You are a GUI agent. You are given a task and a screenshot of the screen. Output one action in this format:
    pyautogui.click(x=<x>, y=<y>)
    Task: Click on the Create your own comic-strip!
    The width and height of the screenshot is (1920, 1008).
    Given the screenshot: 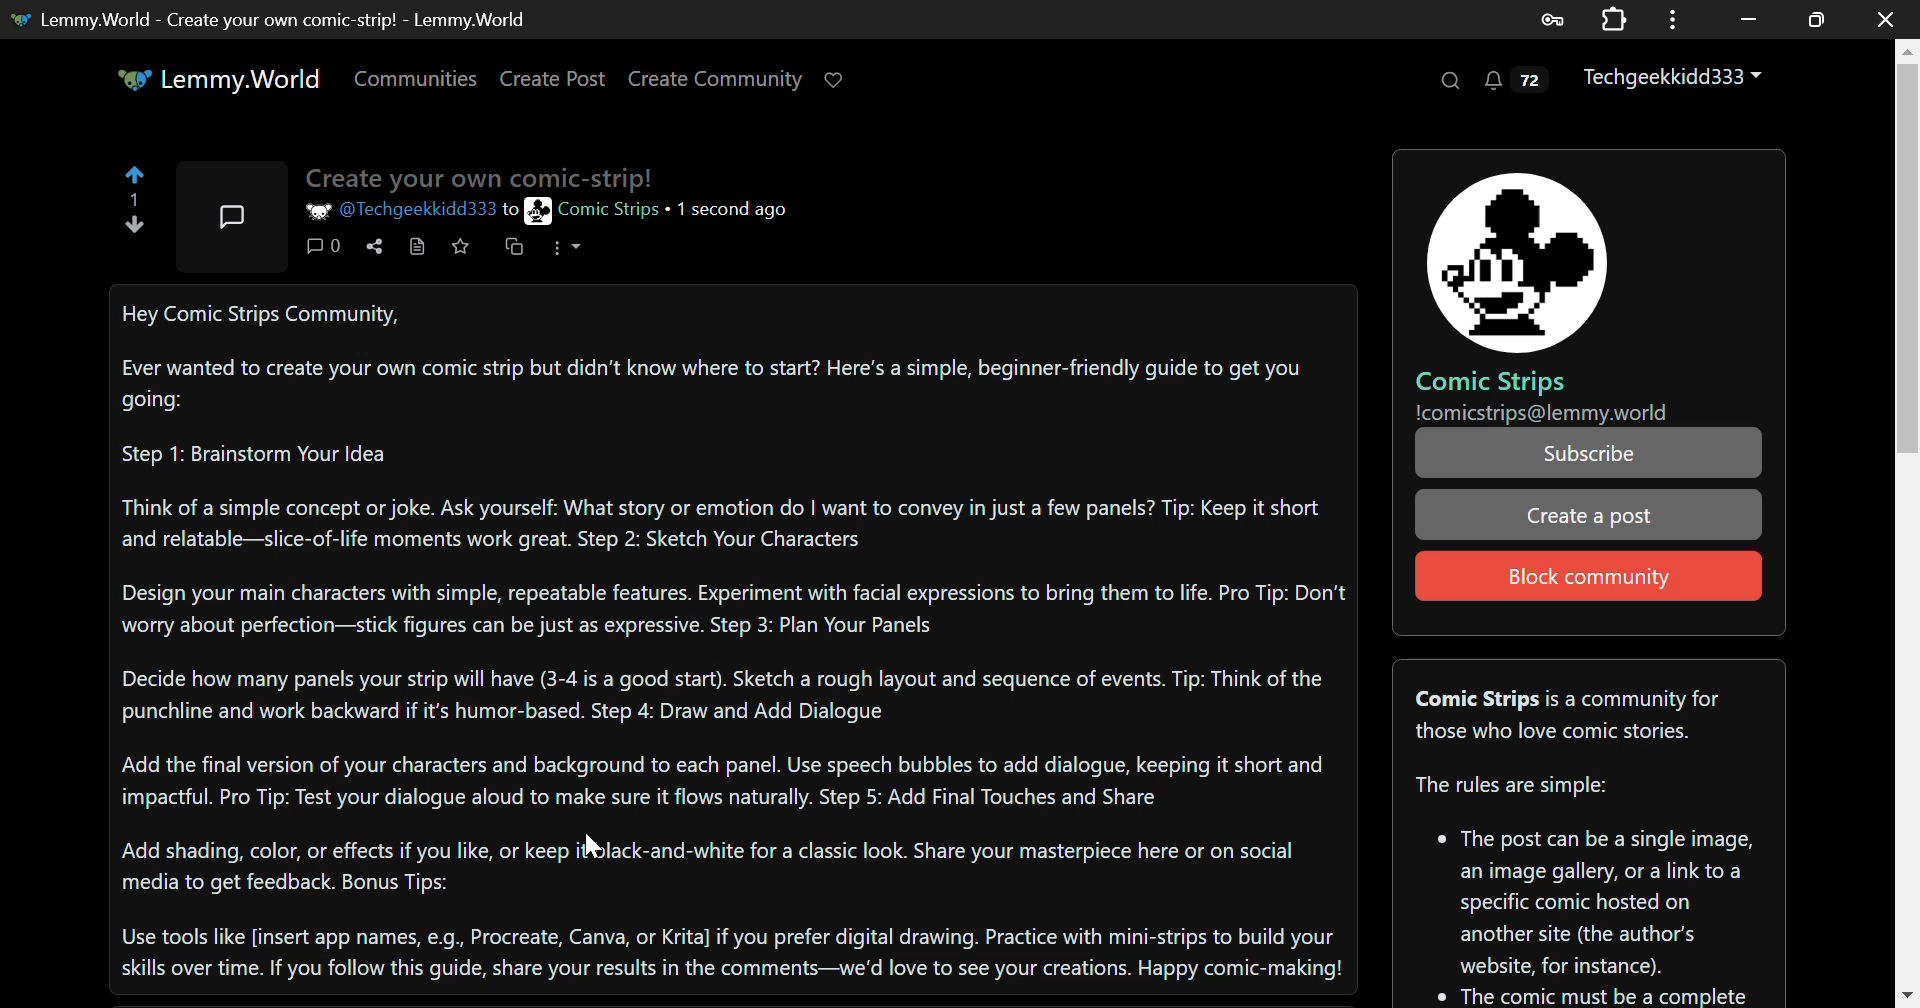 What is the action you would take?
    pyautogui.click(x=487, y=176)
    